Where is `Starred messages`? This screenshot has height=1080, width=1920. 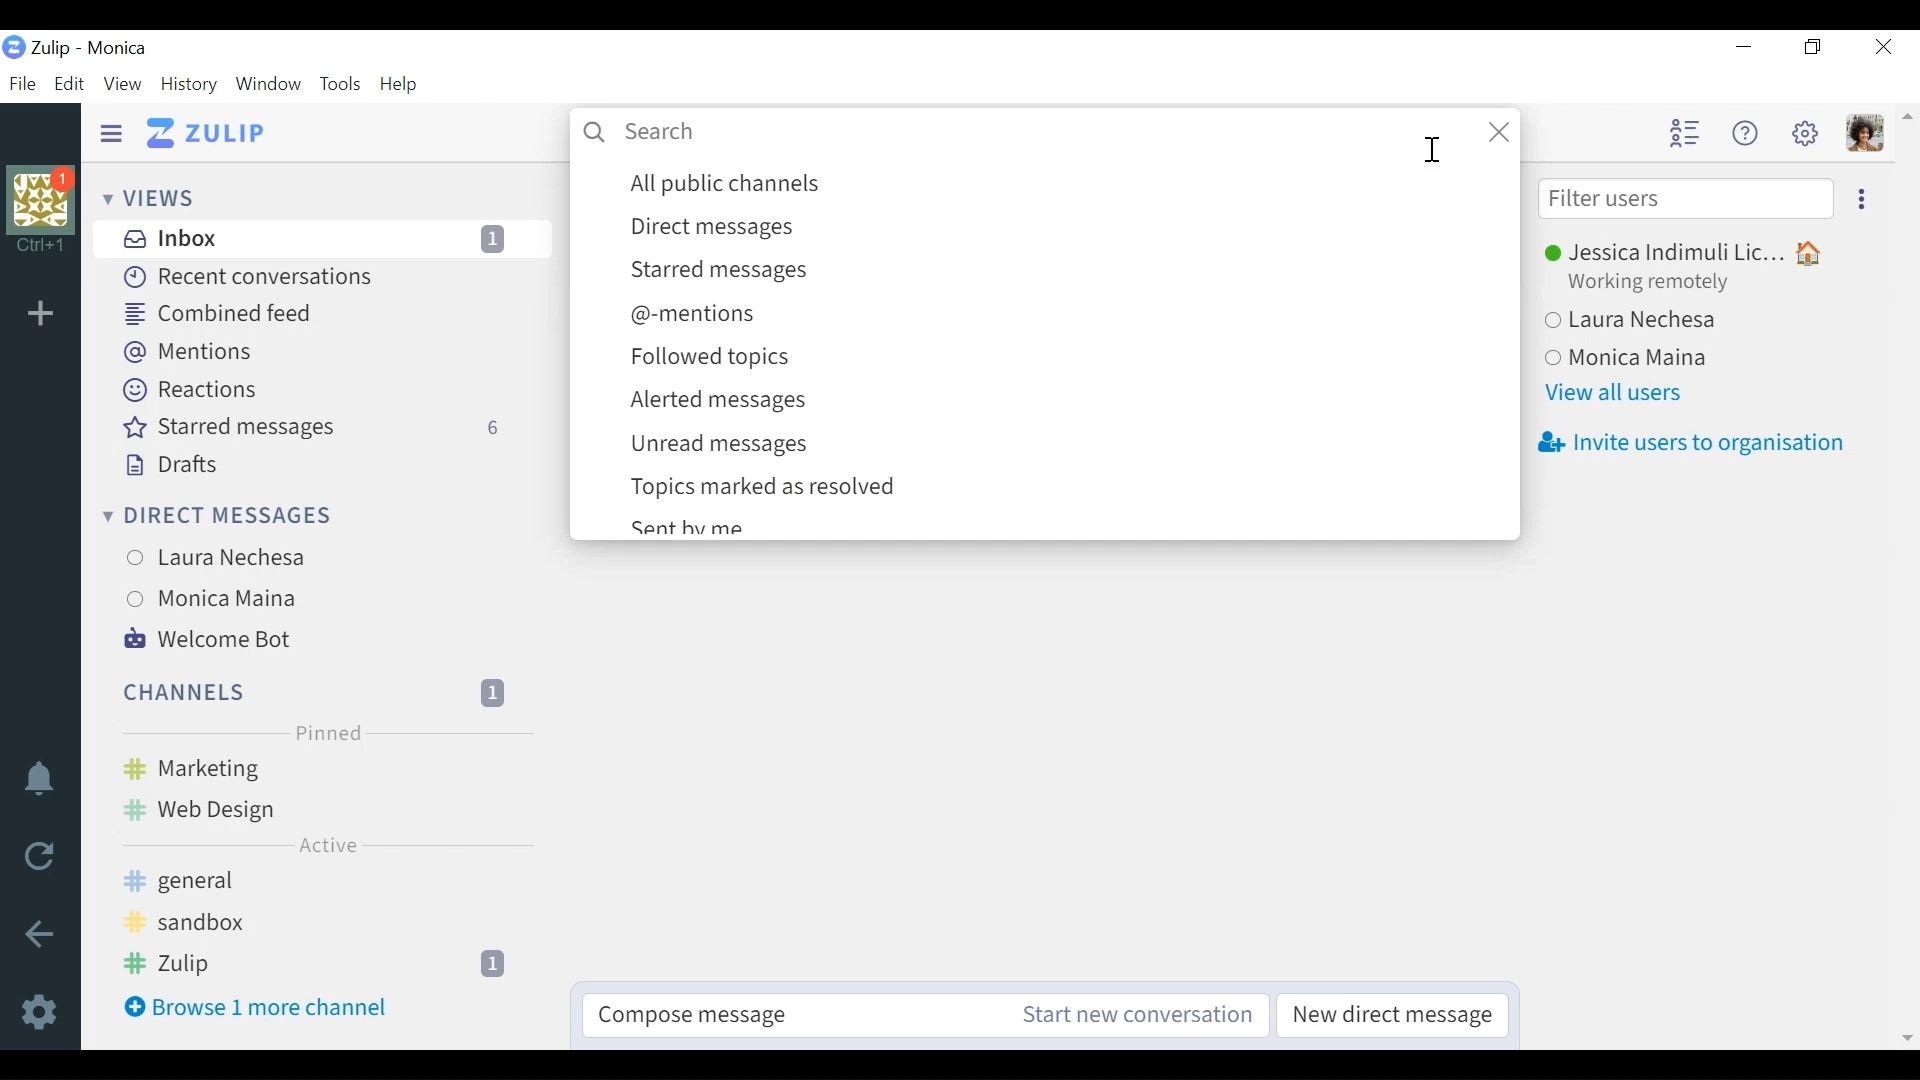
Starred messages is located at coordinates (1059, 270).